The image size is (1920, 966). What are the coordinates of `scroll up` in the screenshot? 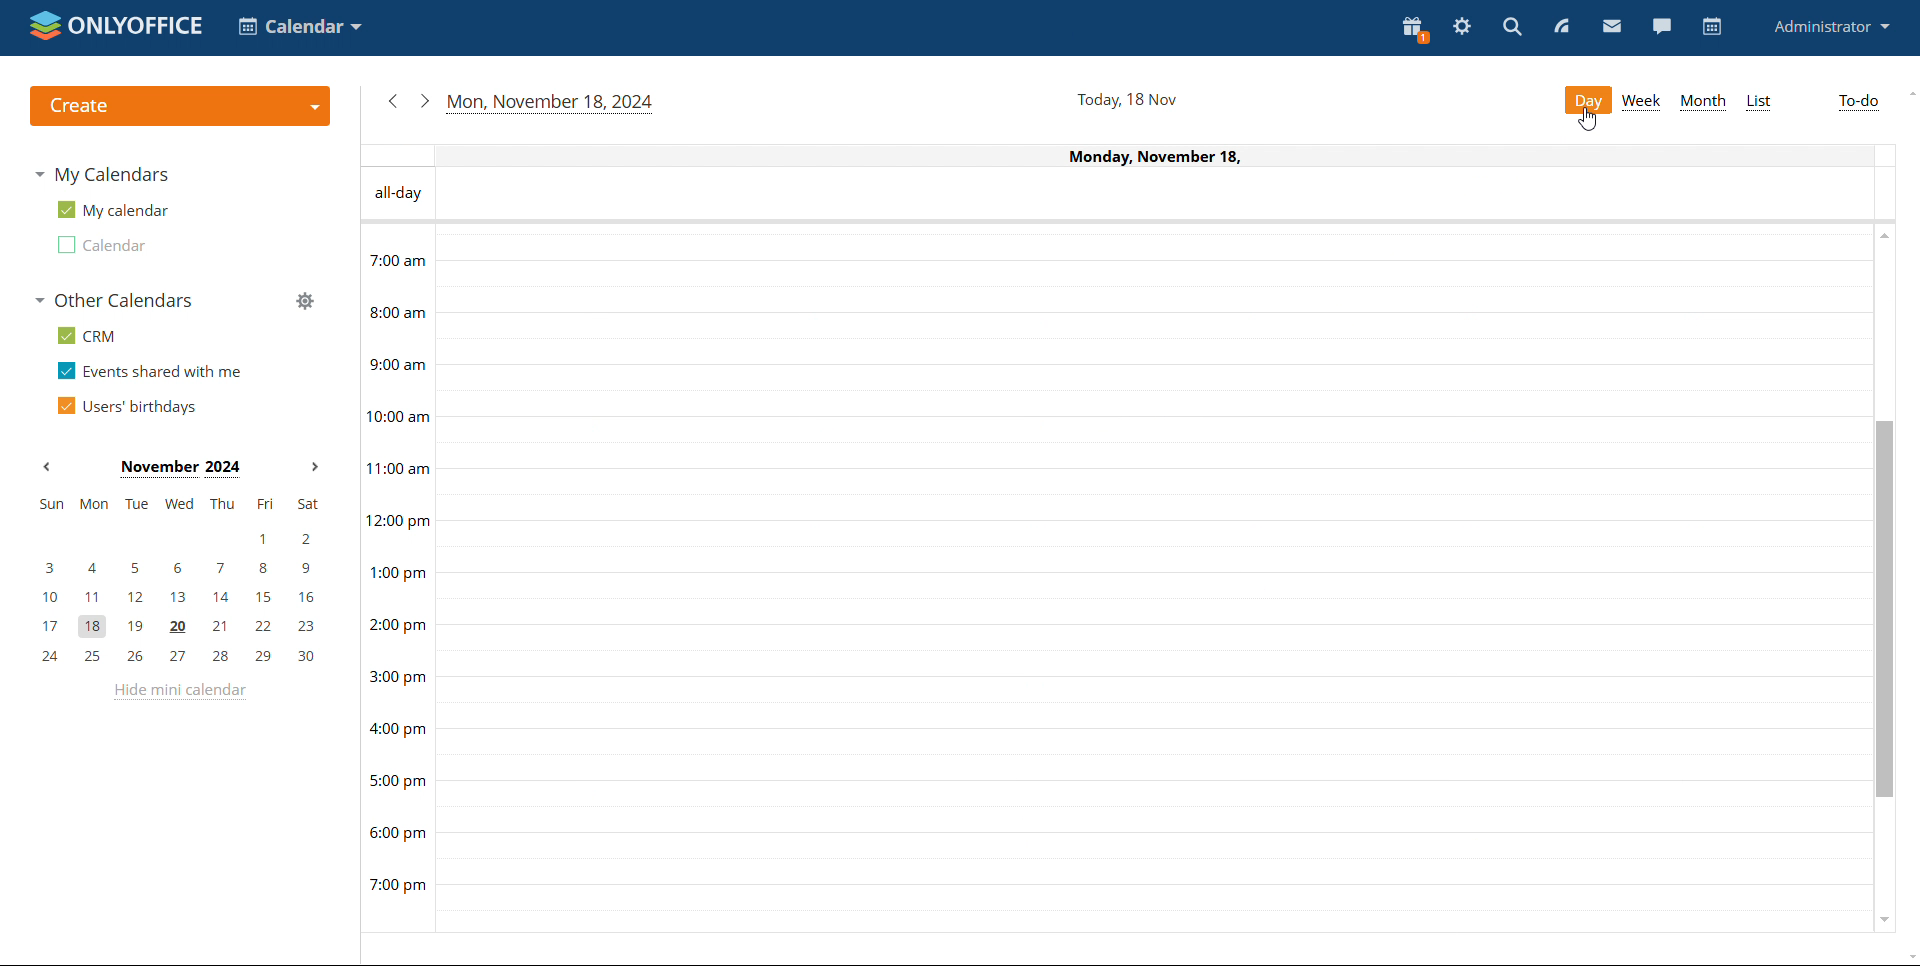 It's located at (1883, 233).